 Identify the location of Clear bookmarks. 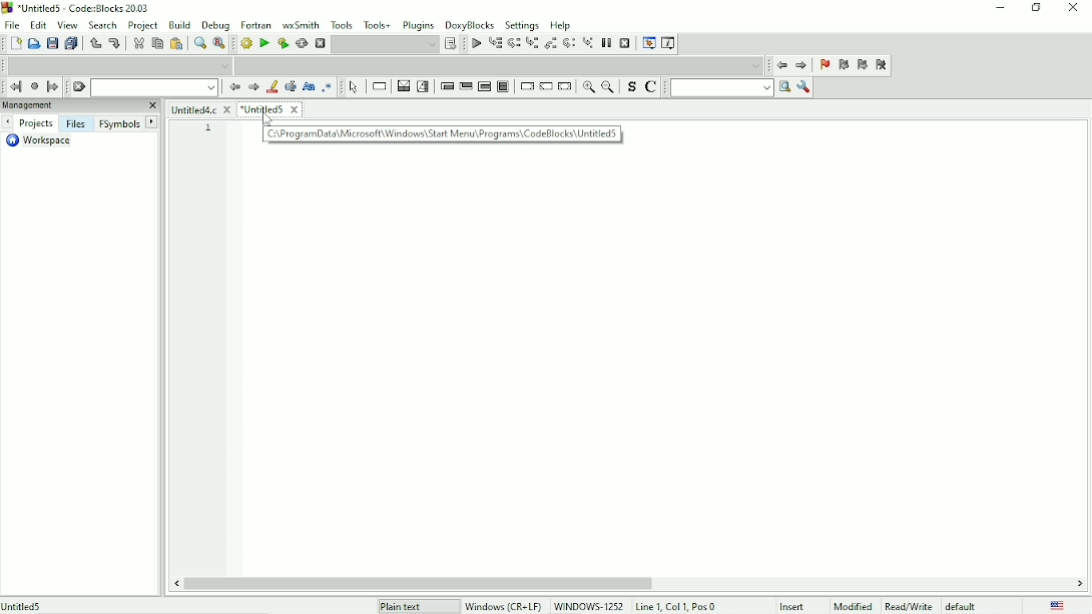
(883, 66).